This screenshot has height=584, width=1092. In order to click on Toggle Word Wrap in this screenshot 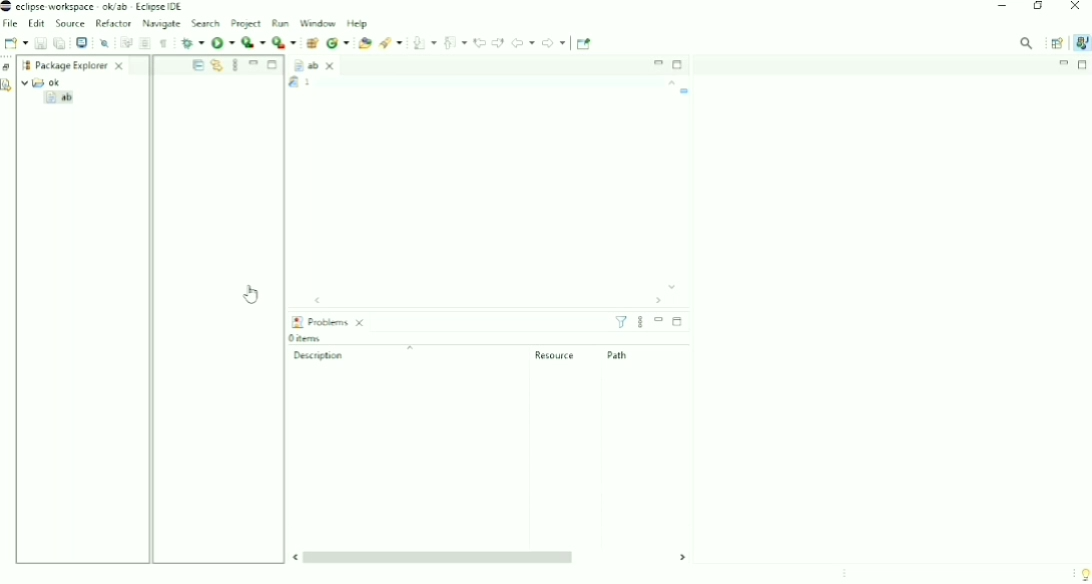, I will do `click(125, 42)`.